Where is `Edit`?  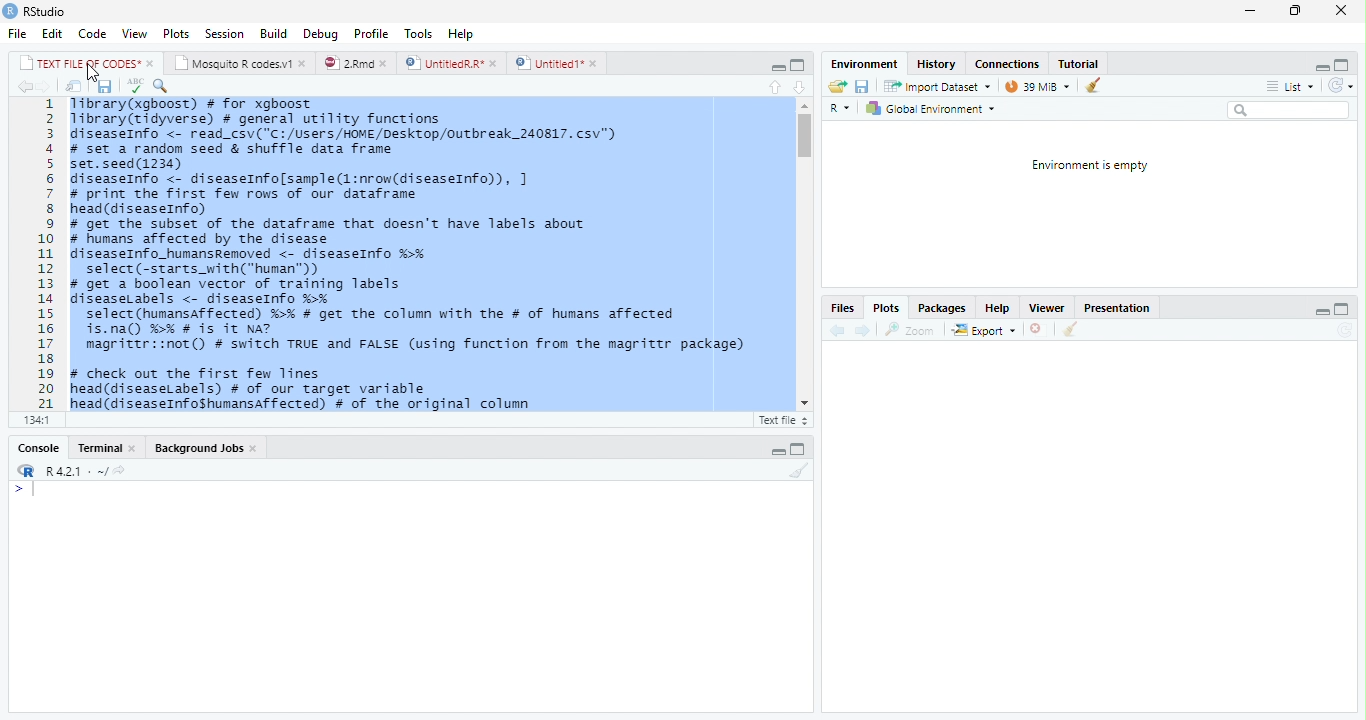 Edit is located at coordinates (50, 33).